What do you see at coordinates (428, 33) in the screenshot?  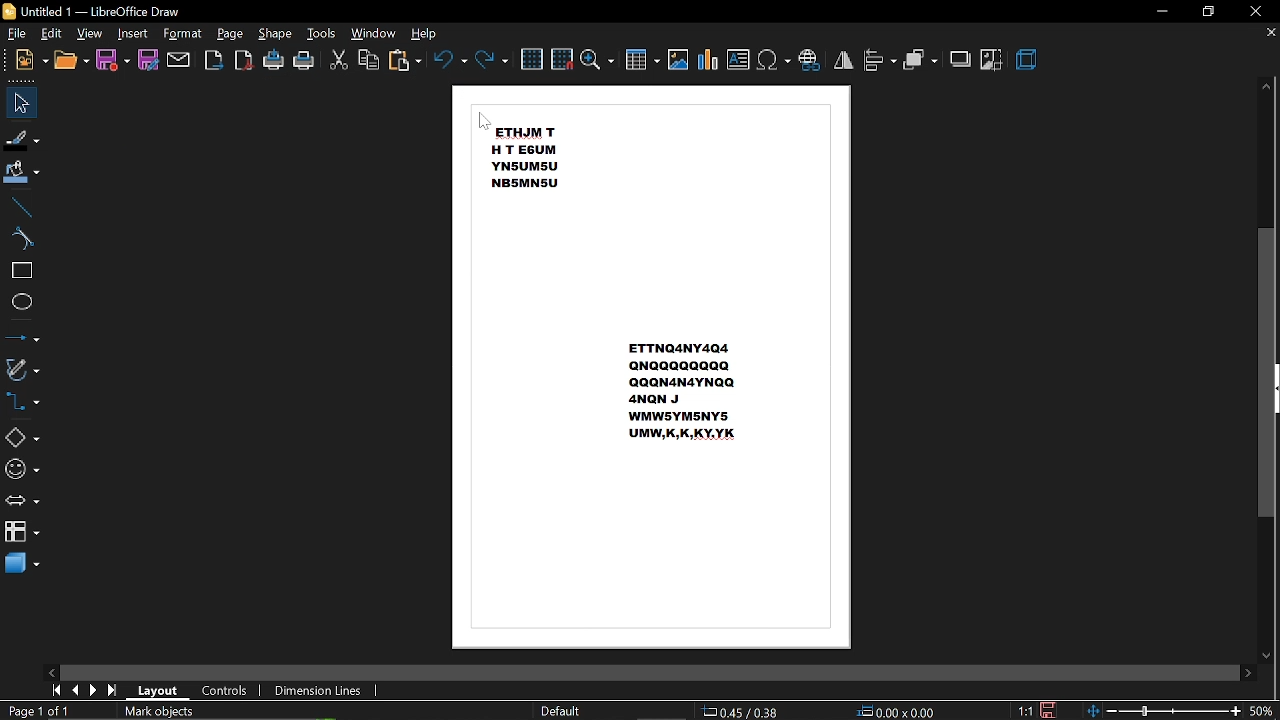 I see `help` at bounding box center [428, 33].